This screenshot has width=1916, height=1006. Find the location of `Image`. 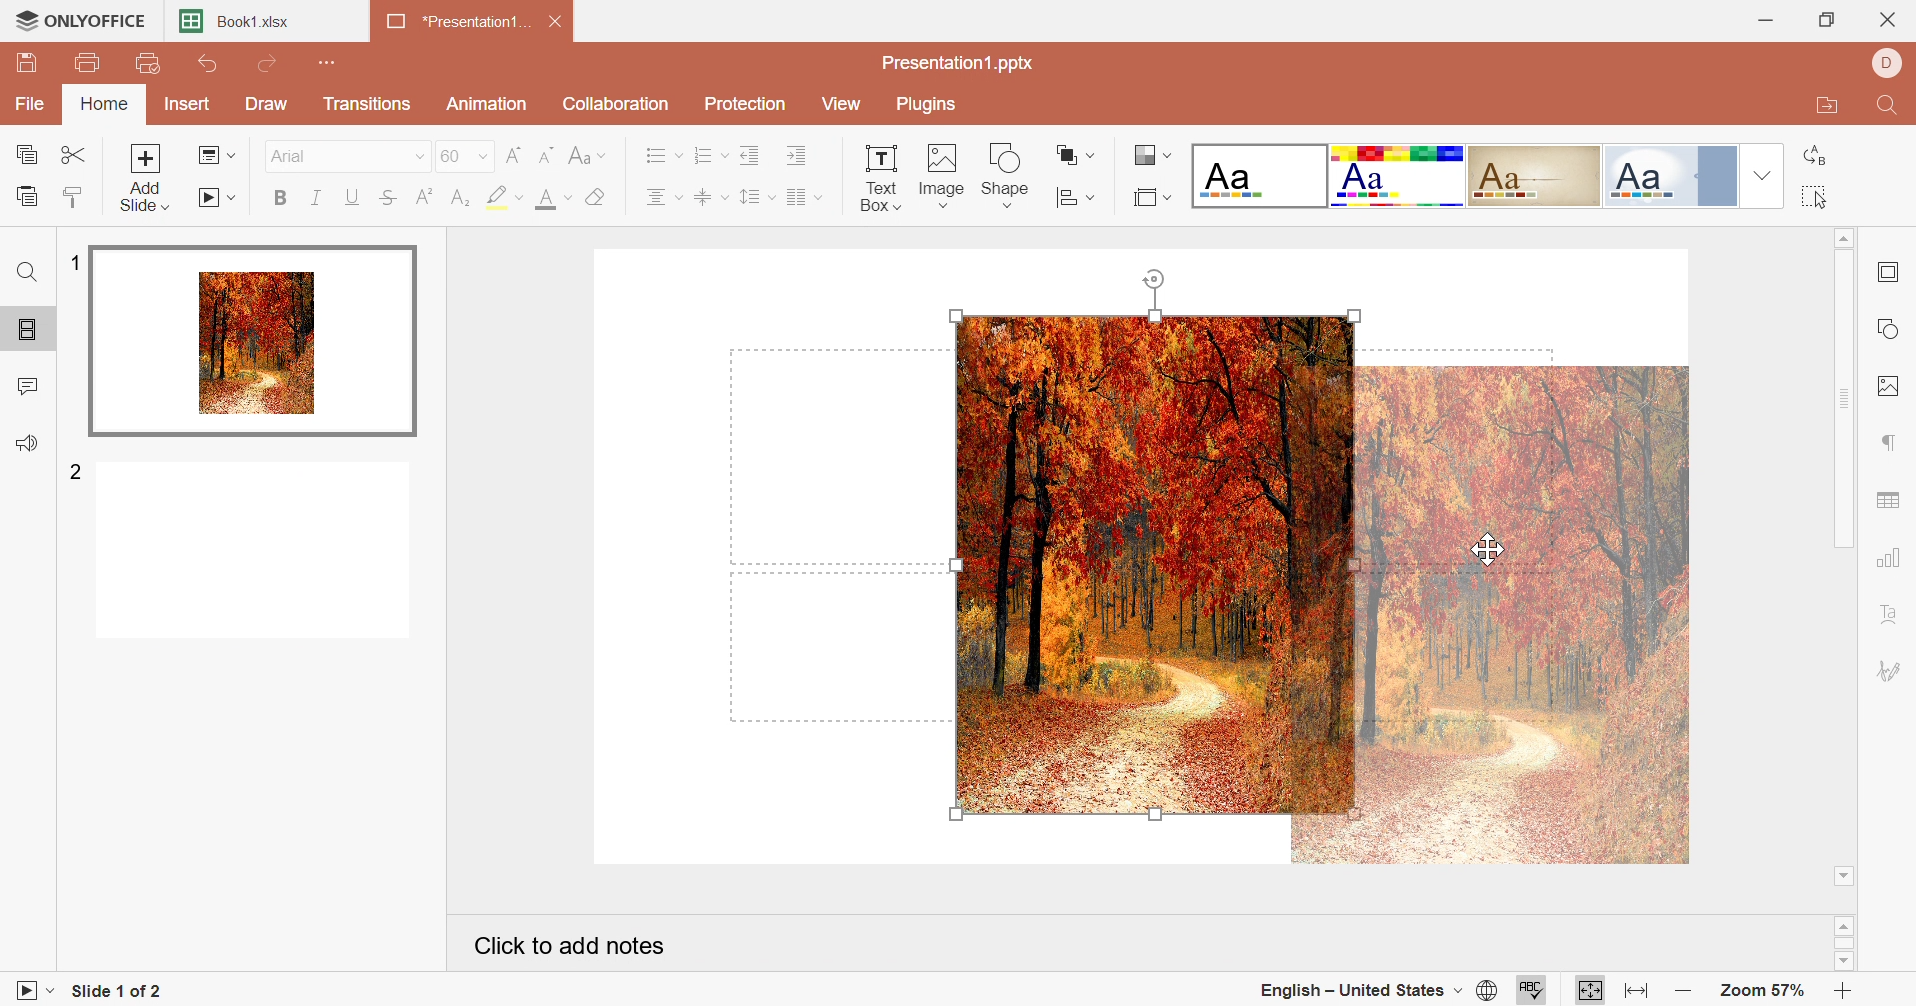

Image is located at coordinates (942, 174).